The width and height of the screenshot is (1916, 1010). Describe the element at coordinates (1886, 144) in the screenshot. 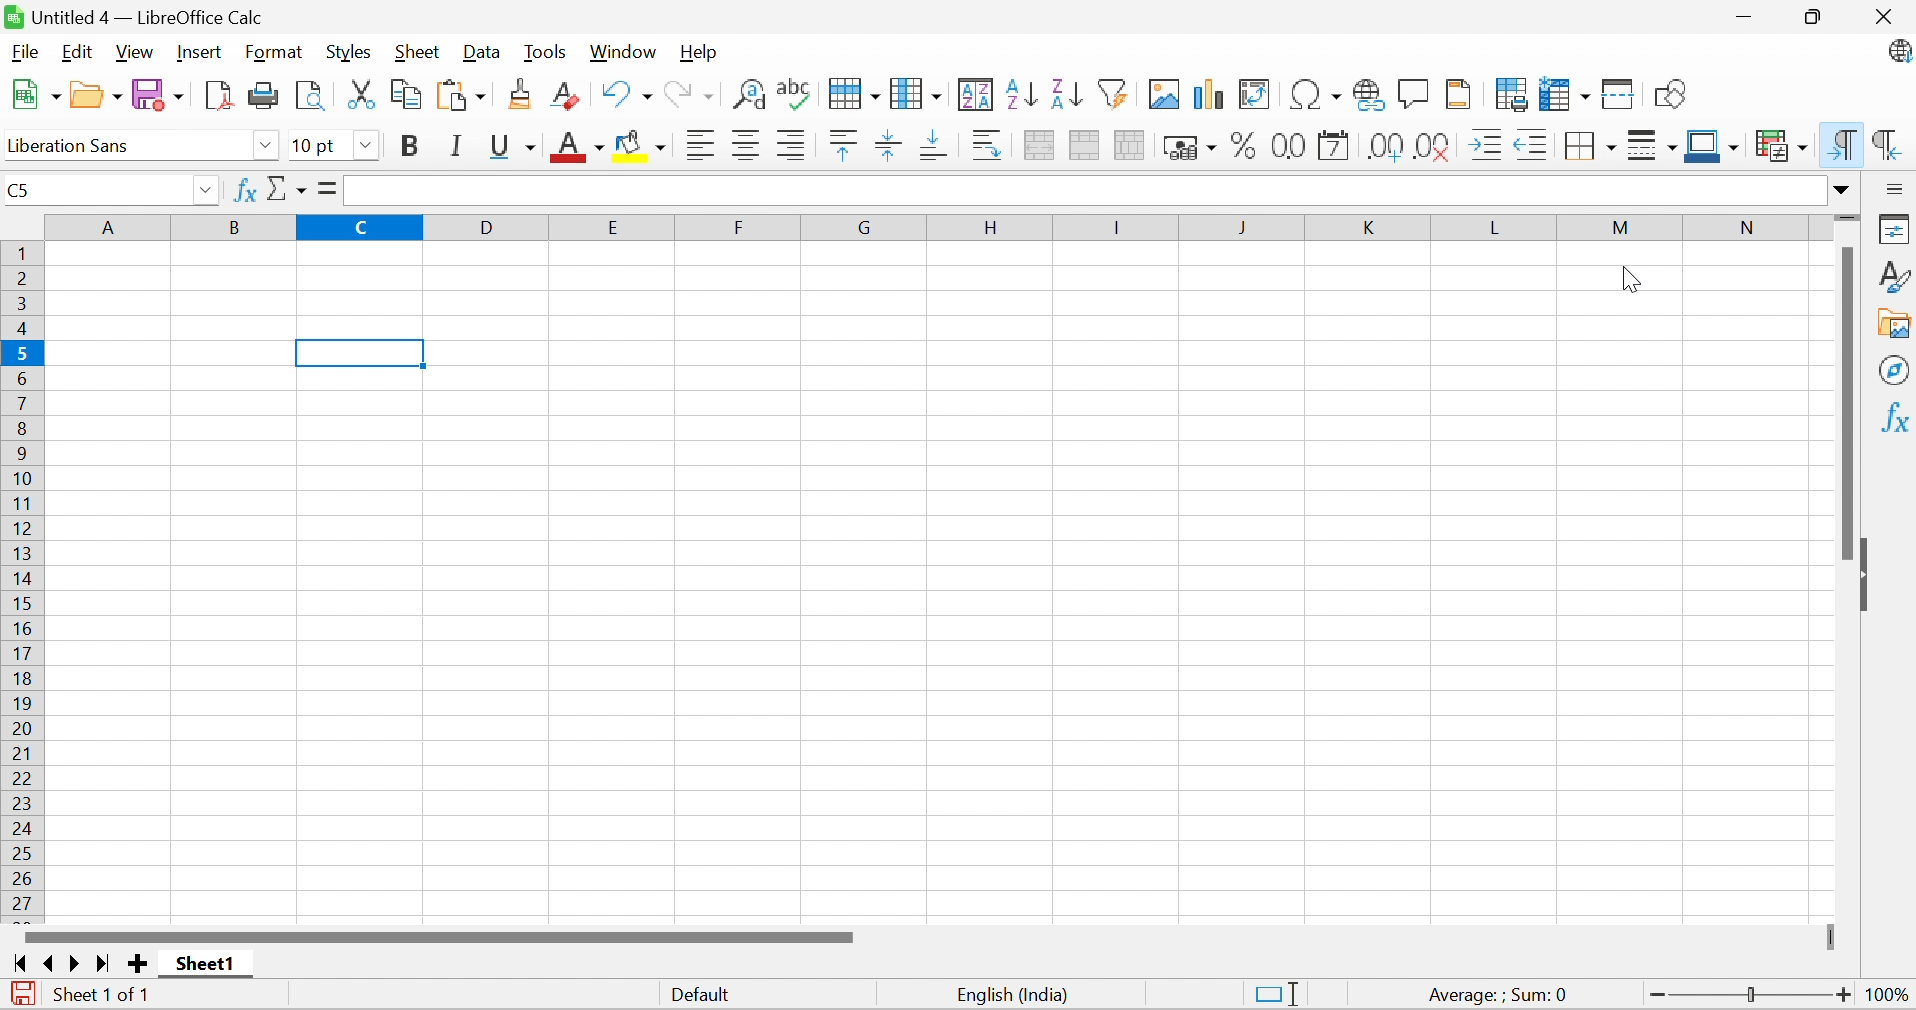

I see `Right-to-left` at that location.